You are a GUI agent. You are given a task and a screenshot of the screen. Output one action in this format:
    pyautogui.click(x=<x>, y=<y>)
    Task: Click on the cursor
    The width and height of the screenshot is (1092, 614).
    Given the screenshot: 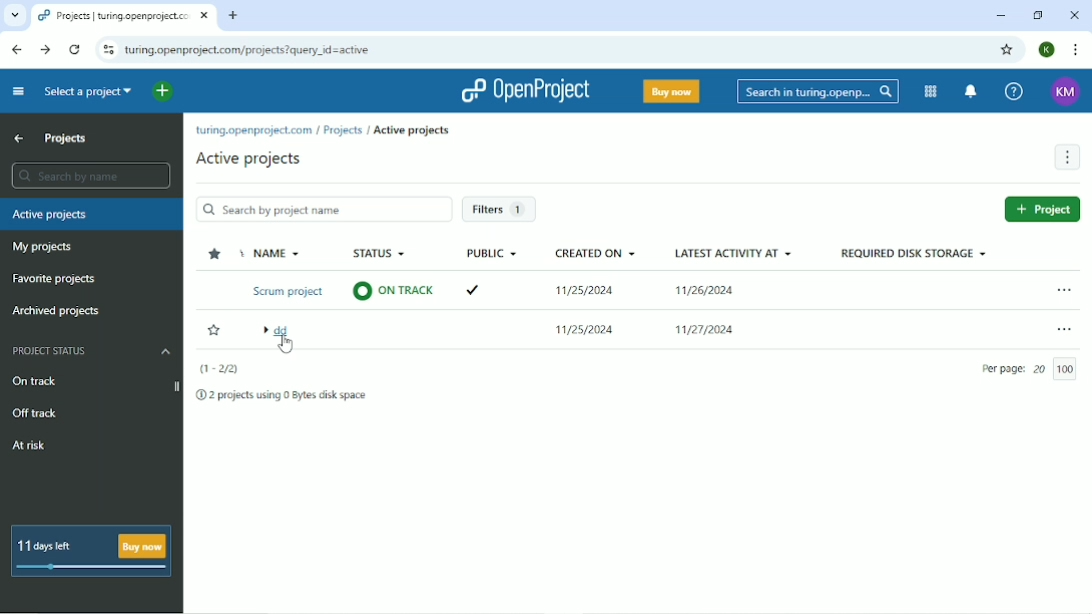 What is the action you would take?
    pyautogui.click(x=295, y=350)
    